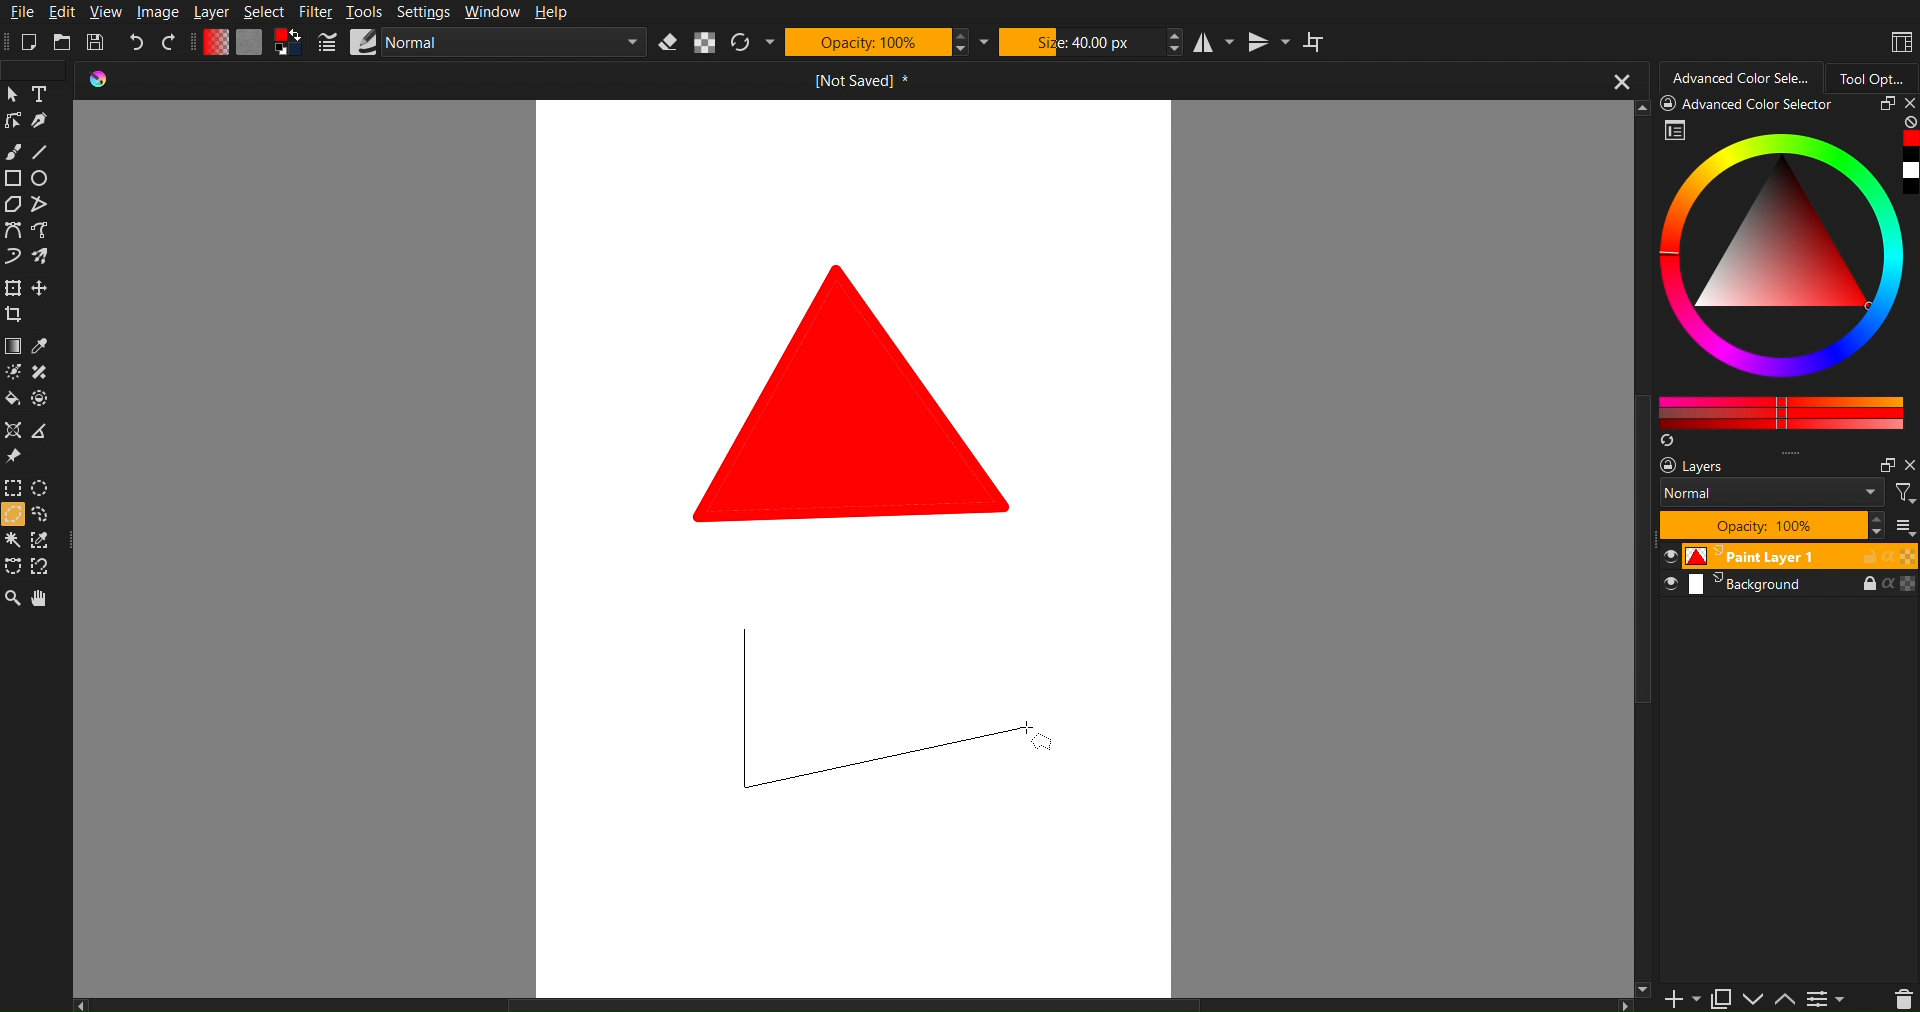  Describe the element at coordinates (42, 179) in the screenshot. I see `Circle` at that location.